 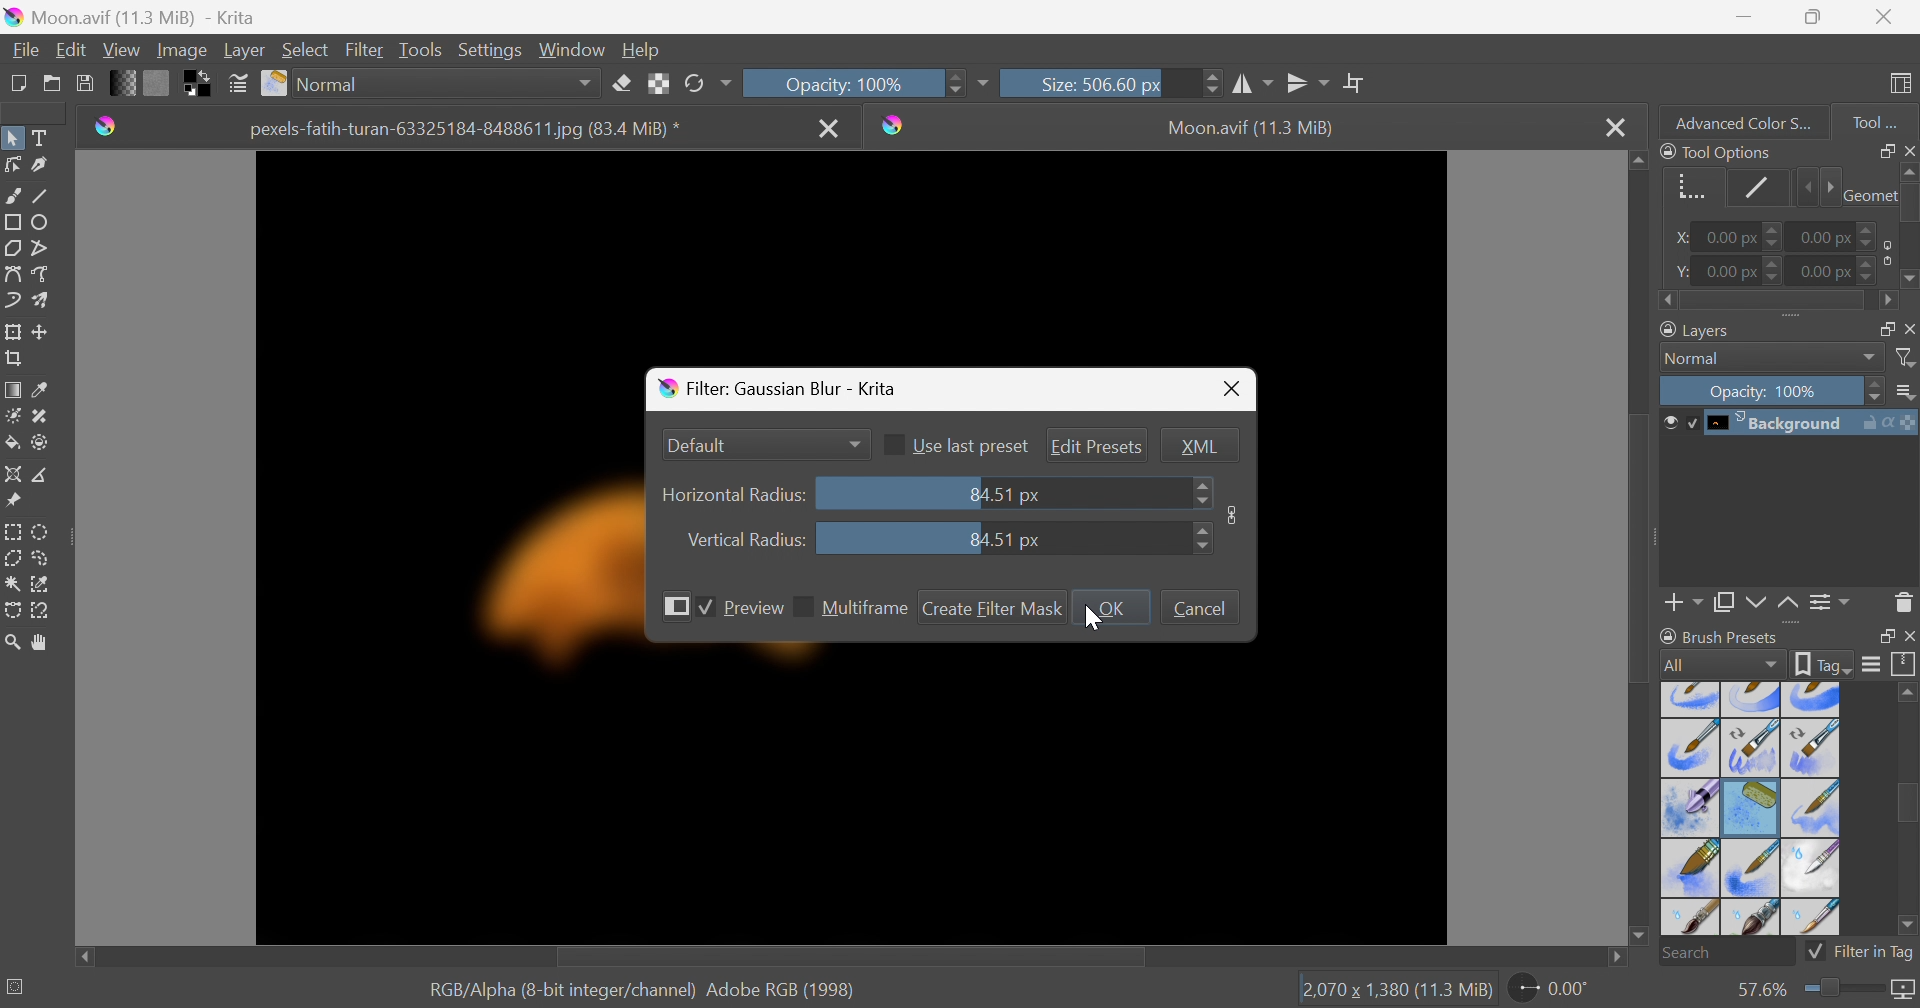 I want to click on 0.00 px, so click(x=1739, y=236).